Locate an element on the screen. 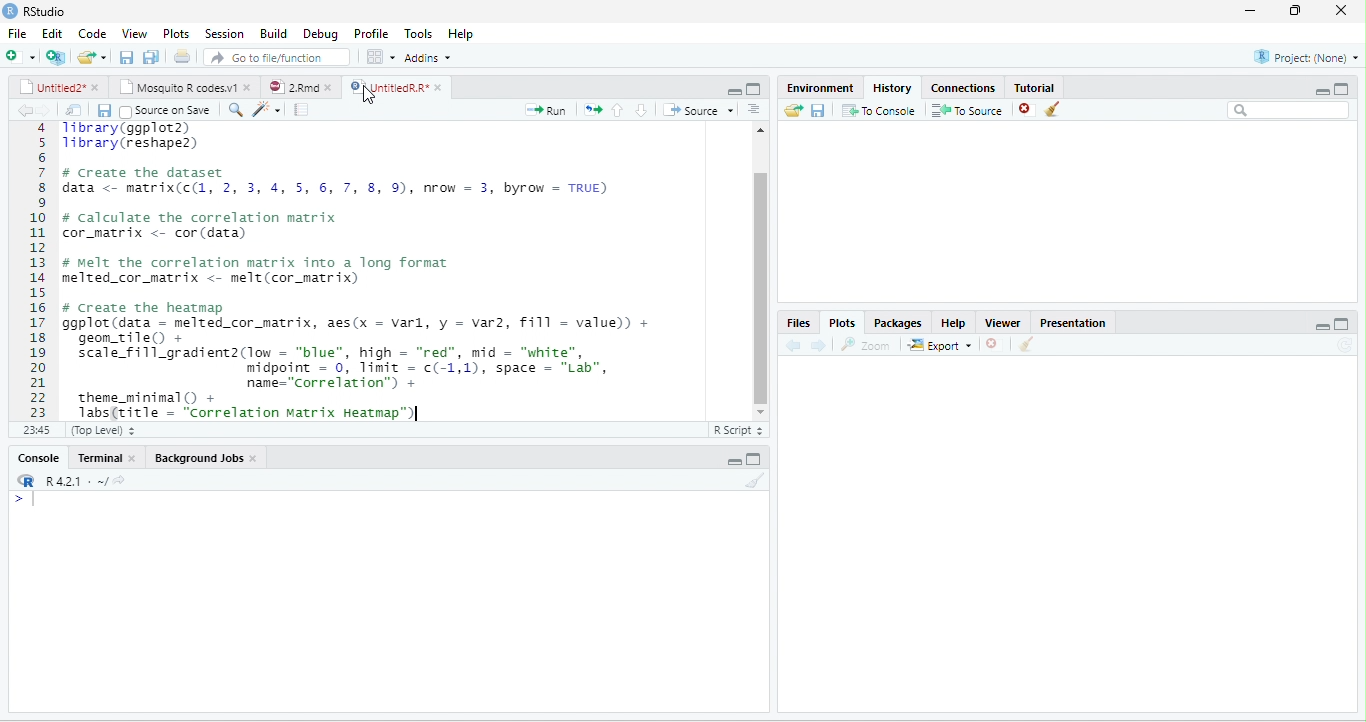 This screenshot has height=722, width=1366. close is located at coordinates (1021, 110).